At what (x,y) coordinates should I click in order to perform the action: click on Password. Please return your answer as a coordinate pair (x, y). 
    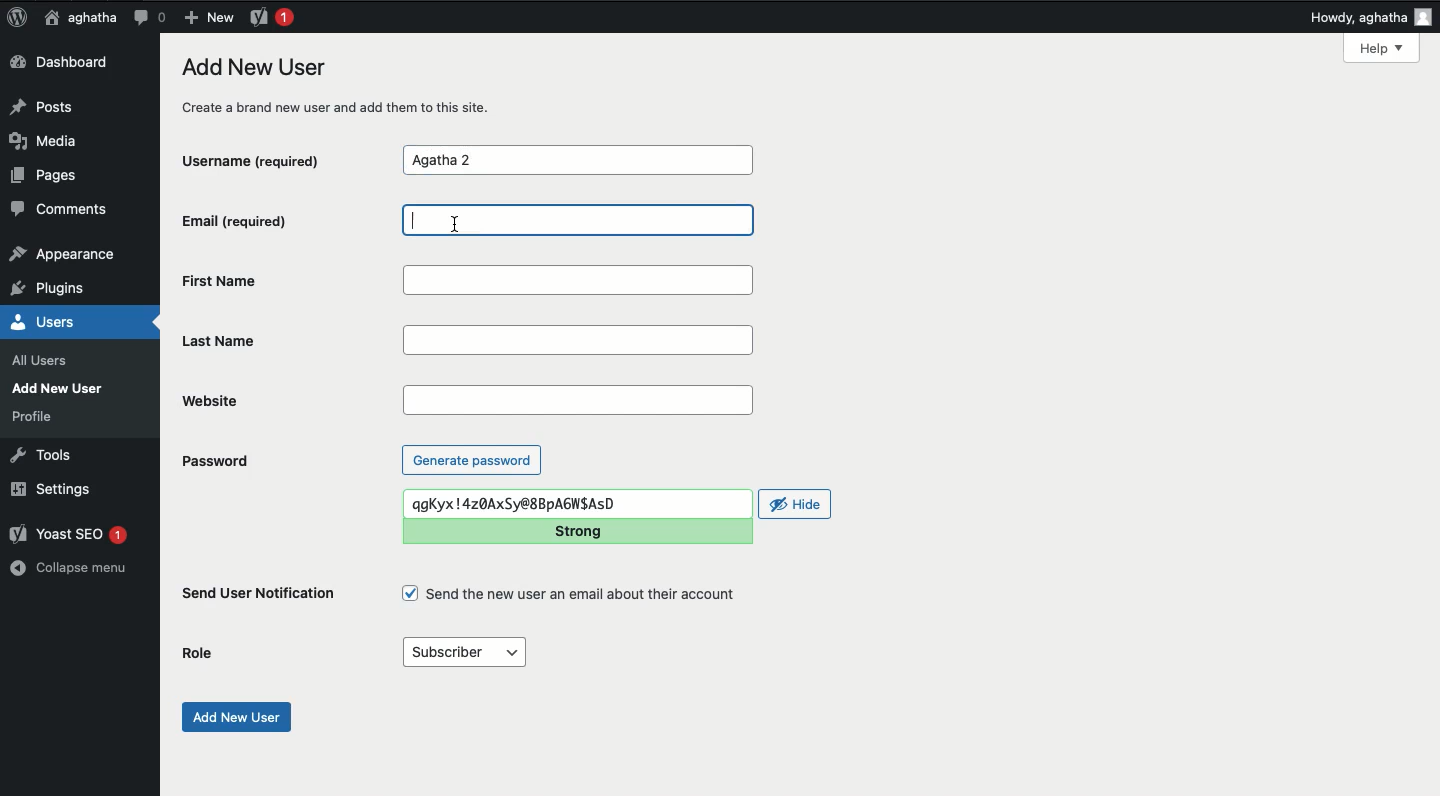
    Looking at the image, I should click on (214, 461).